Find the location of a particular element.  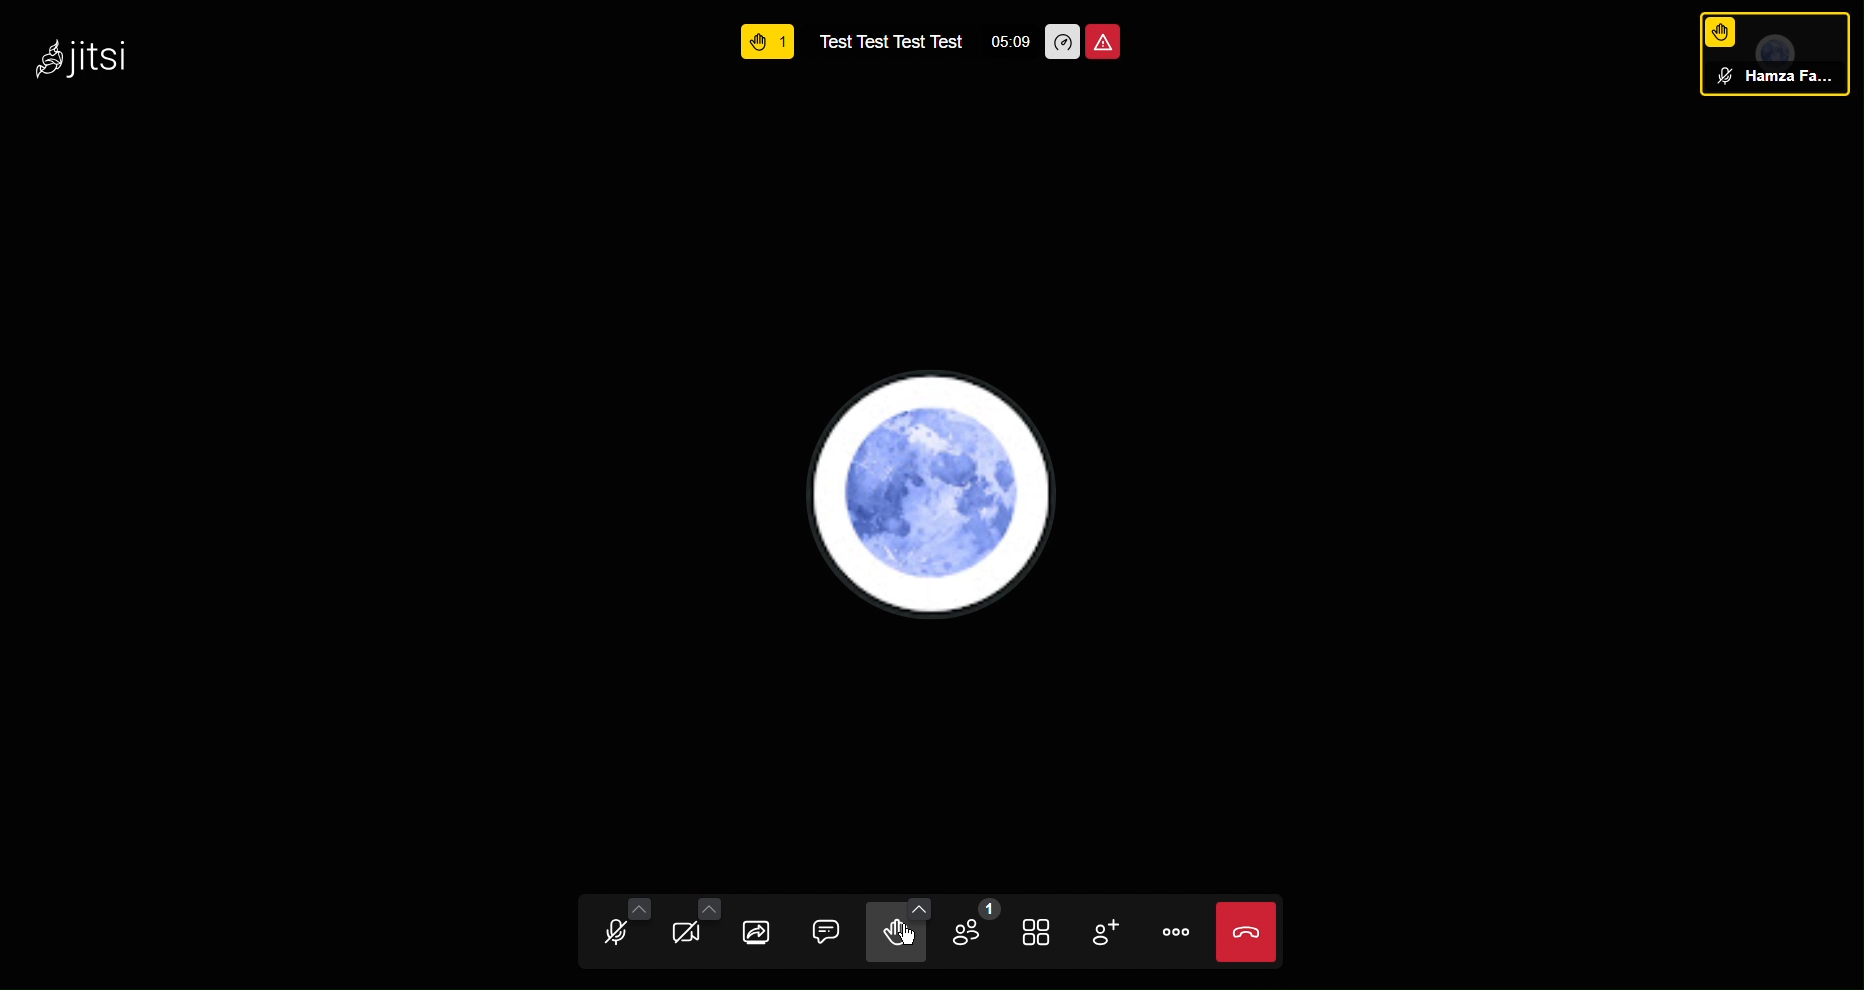

Share Screen is located at coordinates (768, 927).